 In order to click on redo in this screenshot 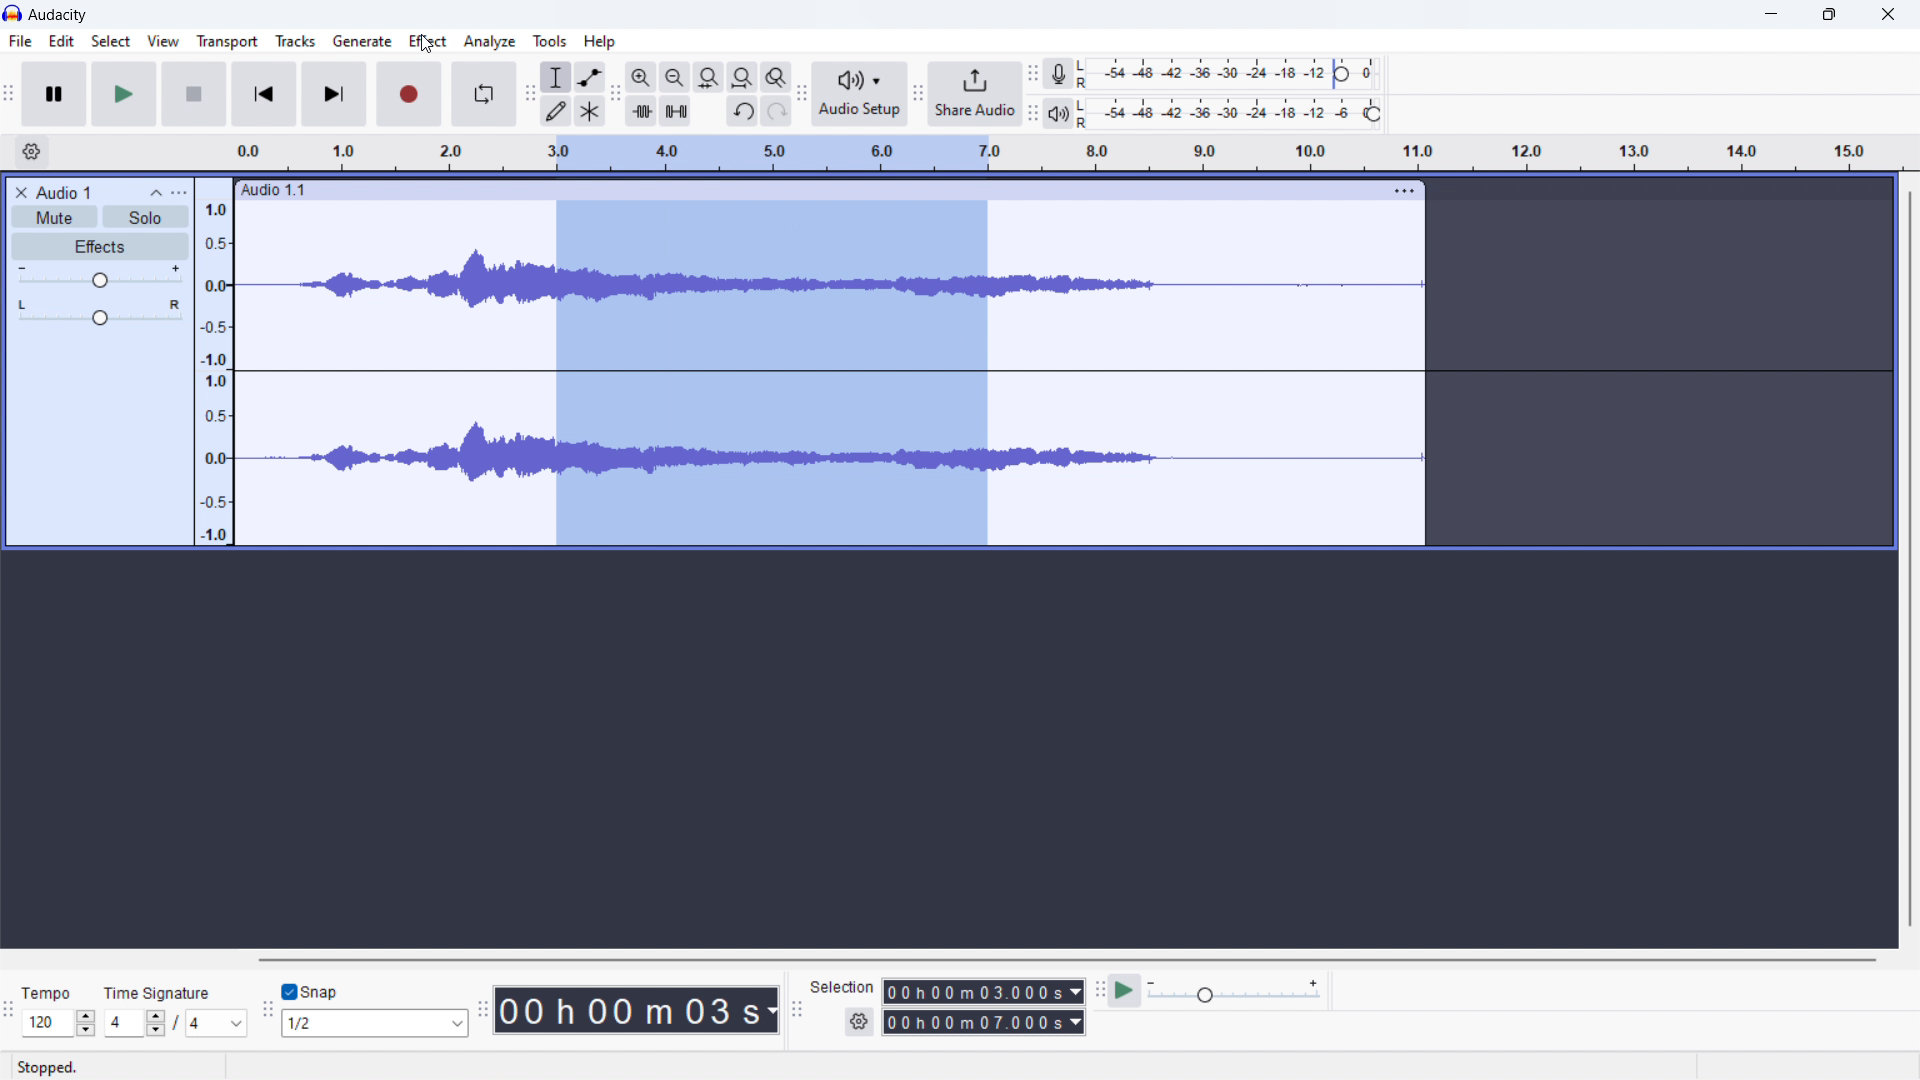, I will do `click(777, 110)`.